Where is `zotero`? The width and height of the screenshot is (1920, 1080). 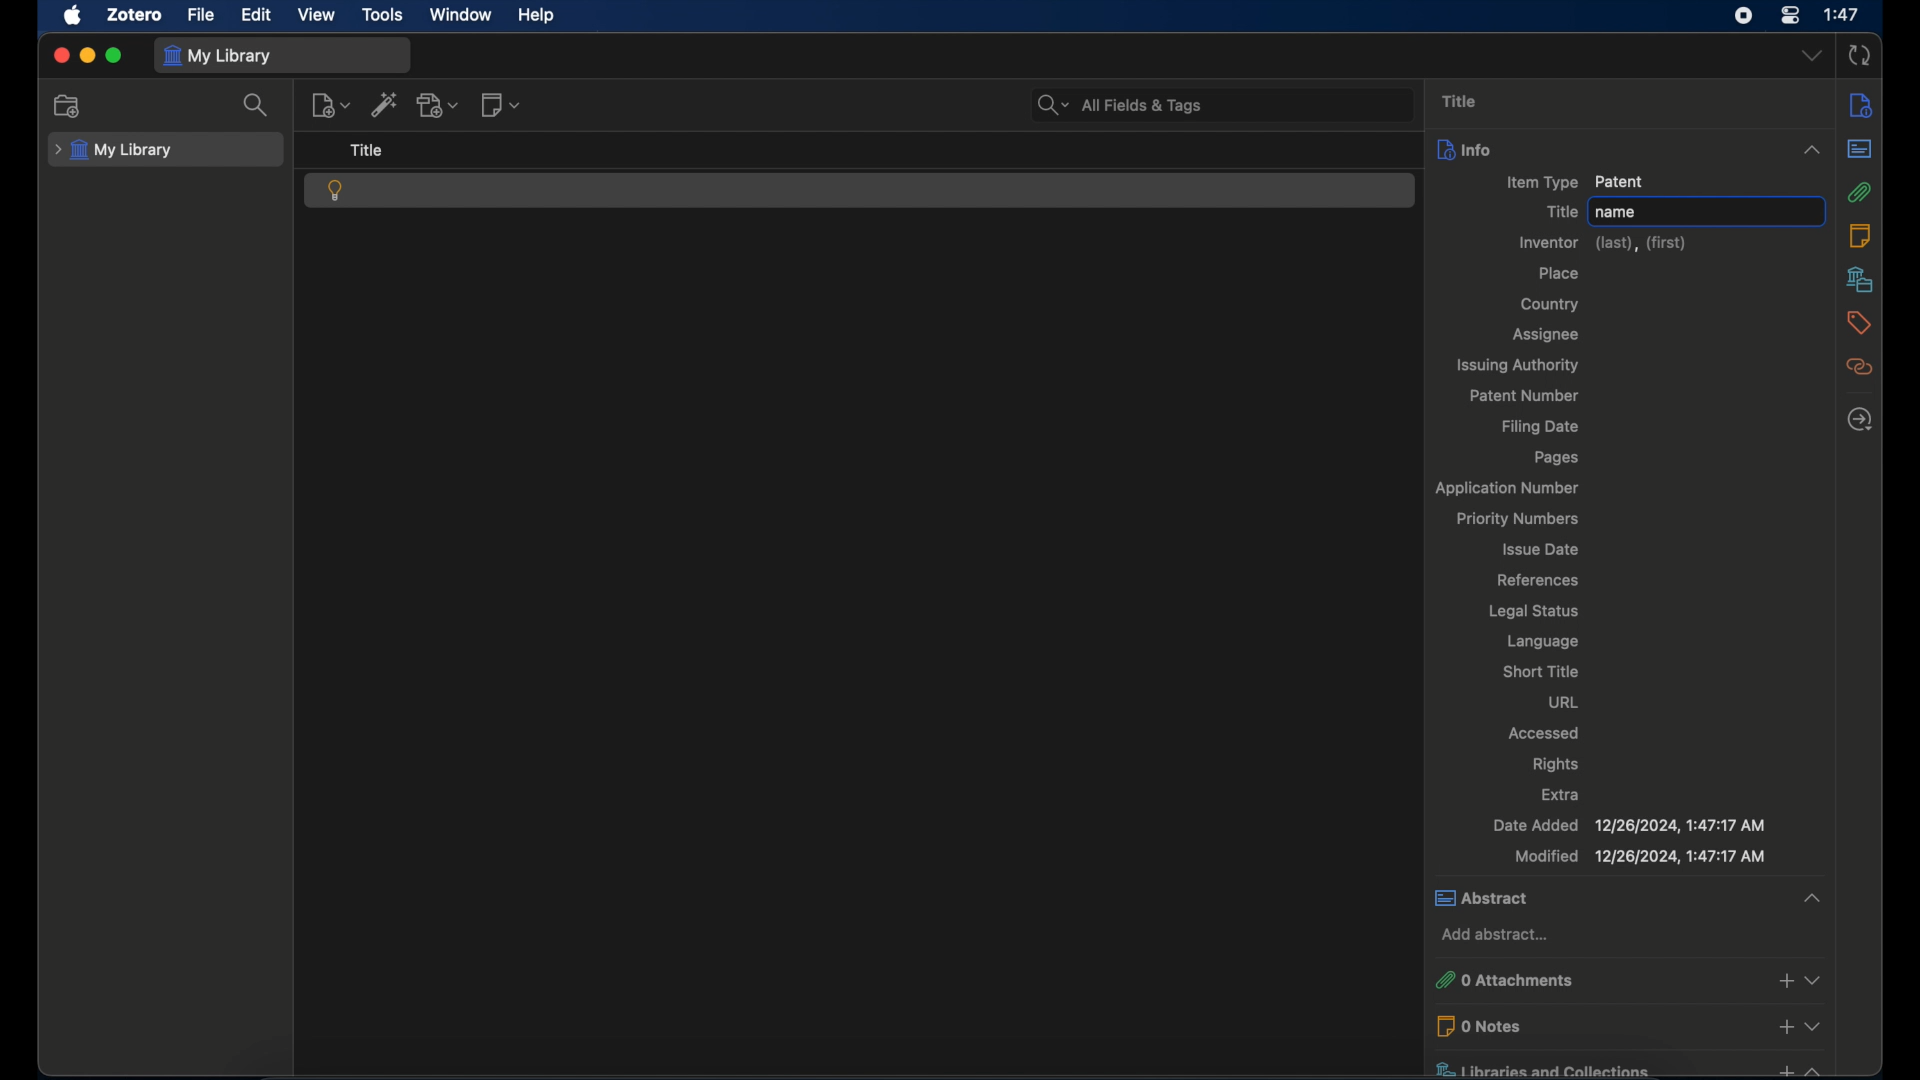
zotero is located at coordinates (133, 14).